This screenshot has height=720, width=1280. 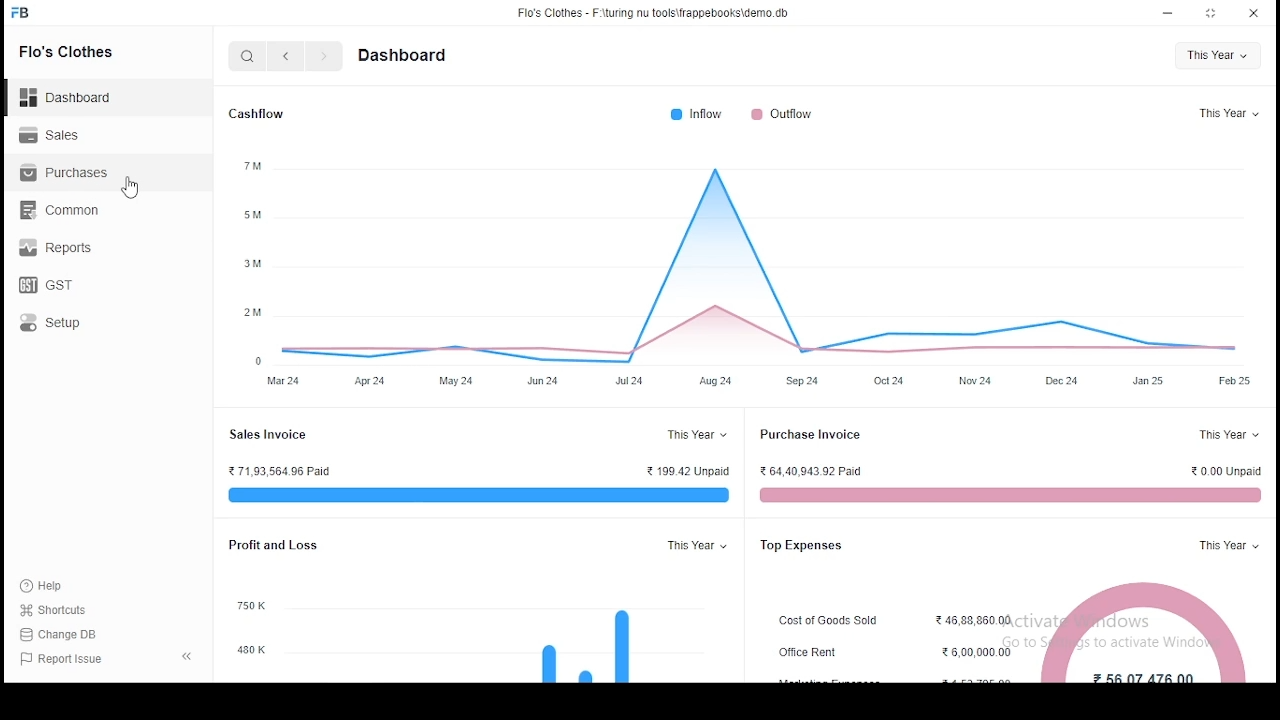 What do you see at coordinates (61, 244) in the screenshot?
I see `reports` at bounding box center [61, 244].